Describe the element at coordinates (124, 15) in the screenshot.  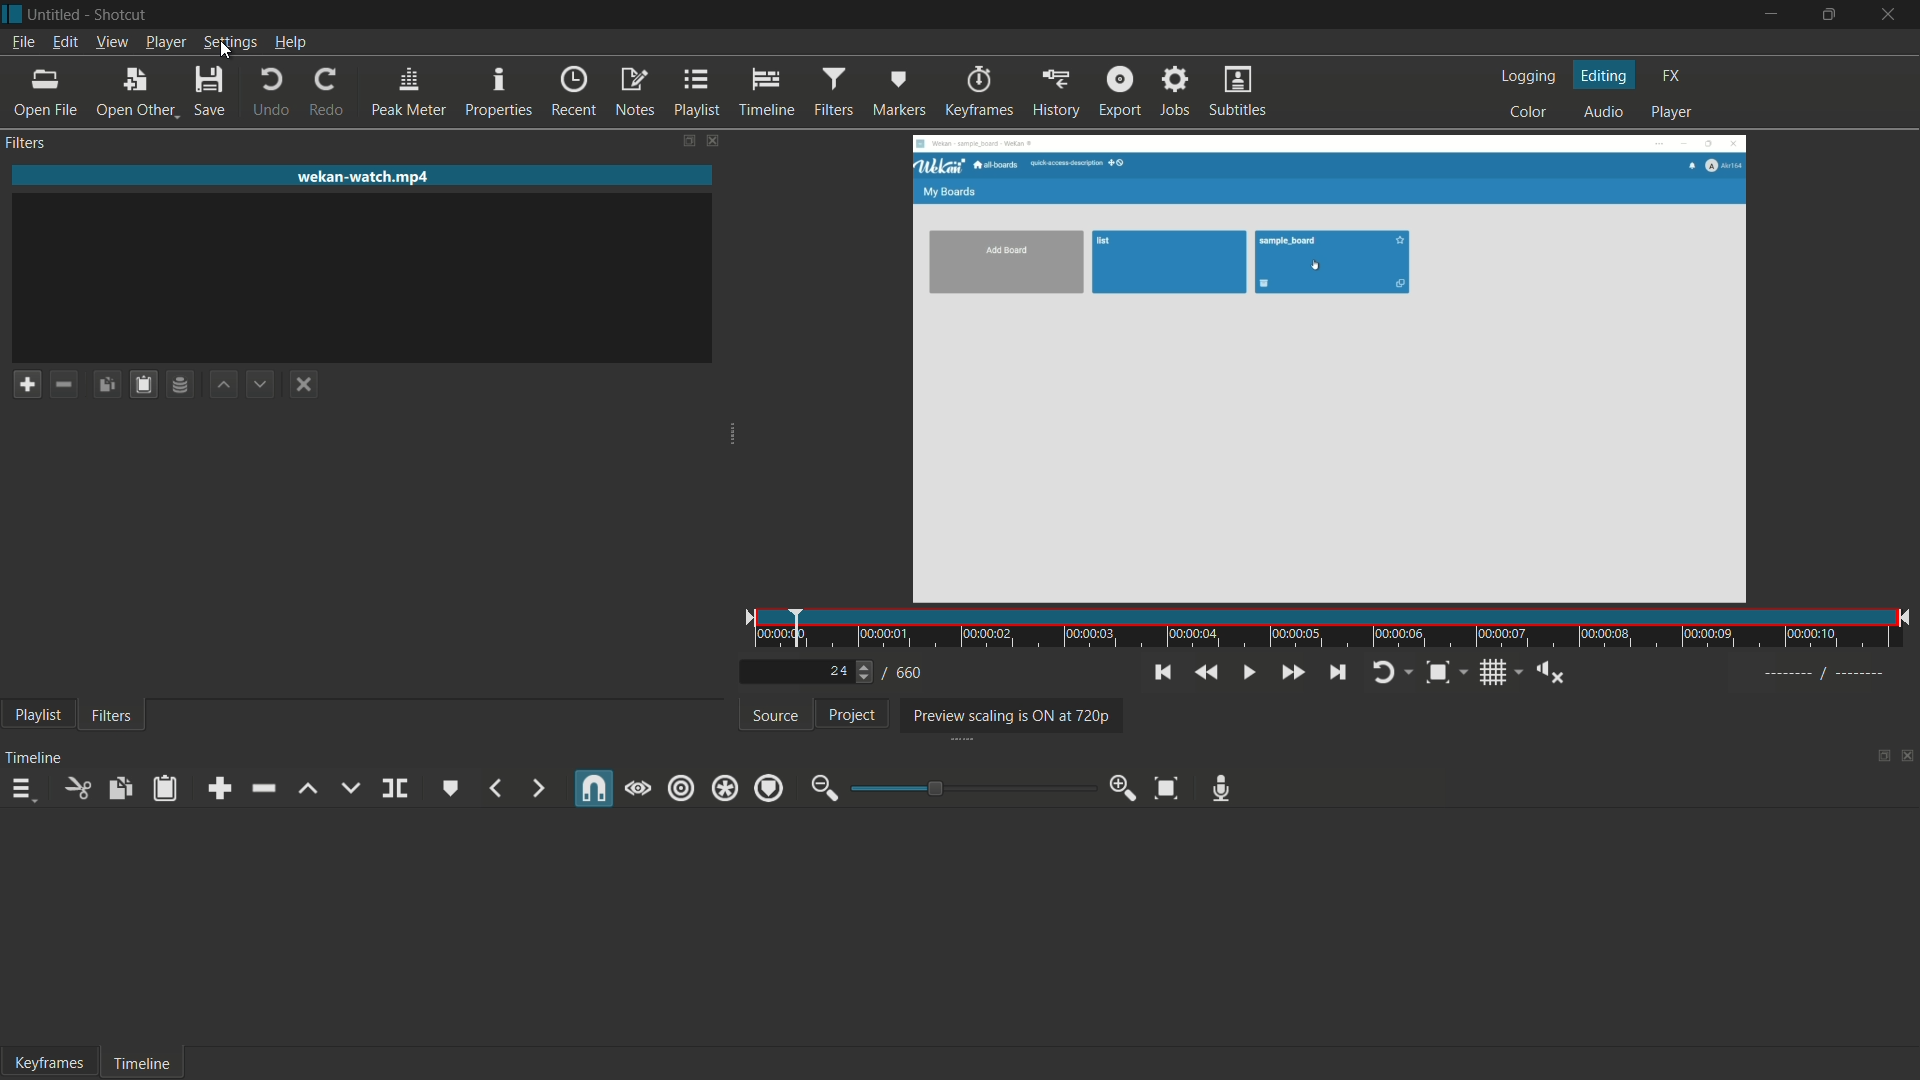
I see `app name` at that location.